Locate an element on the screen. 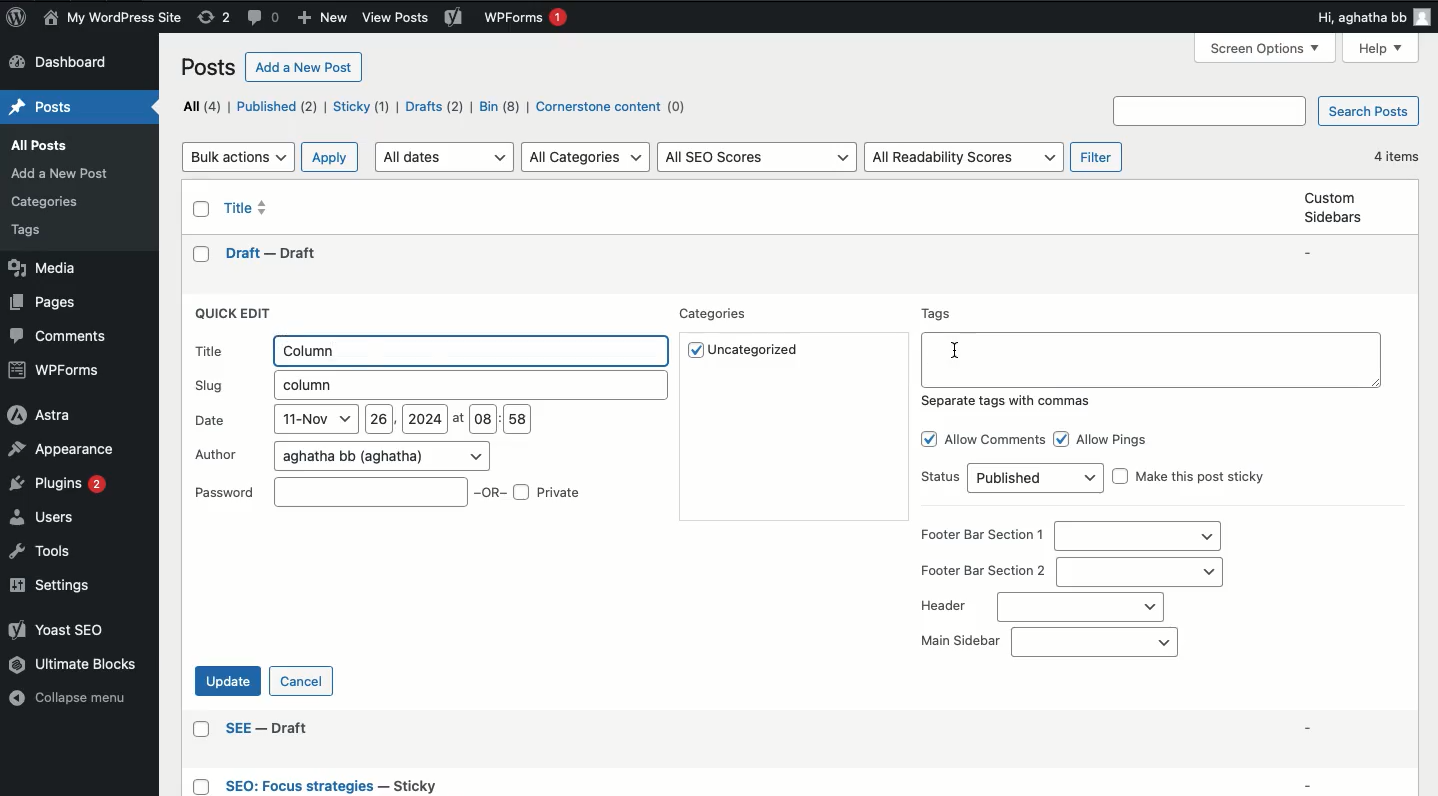 This screenshot has height=796, width=1438.  is located at coordinates (29, 233).